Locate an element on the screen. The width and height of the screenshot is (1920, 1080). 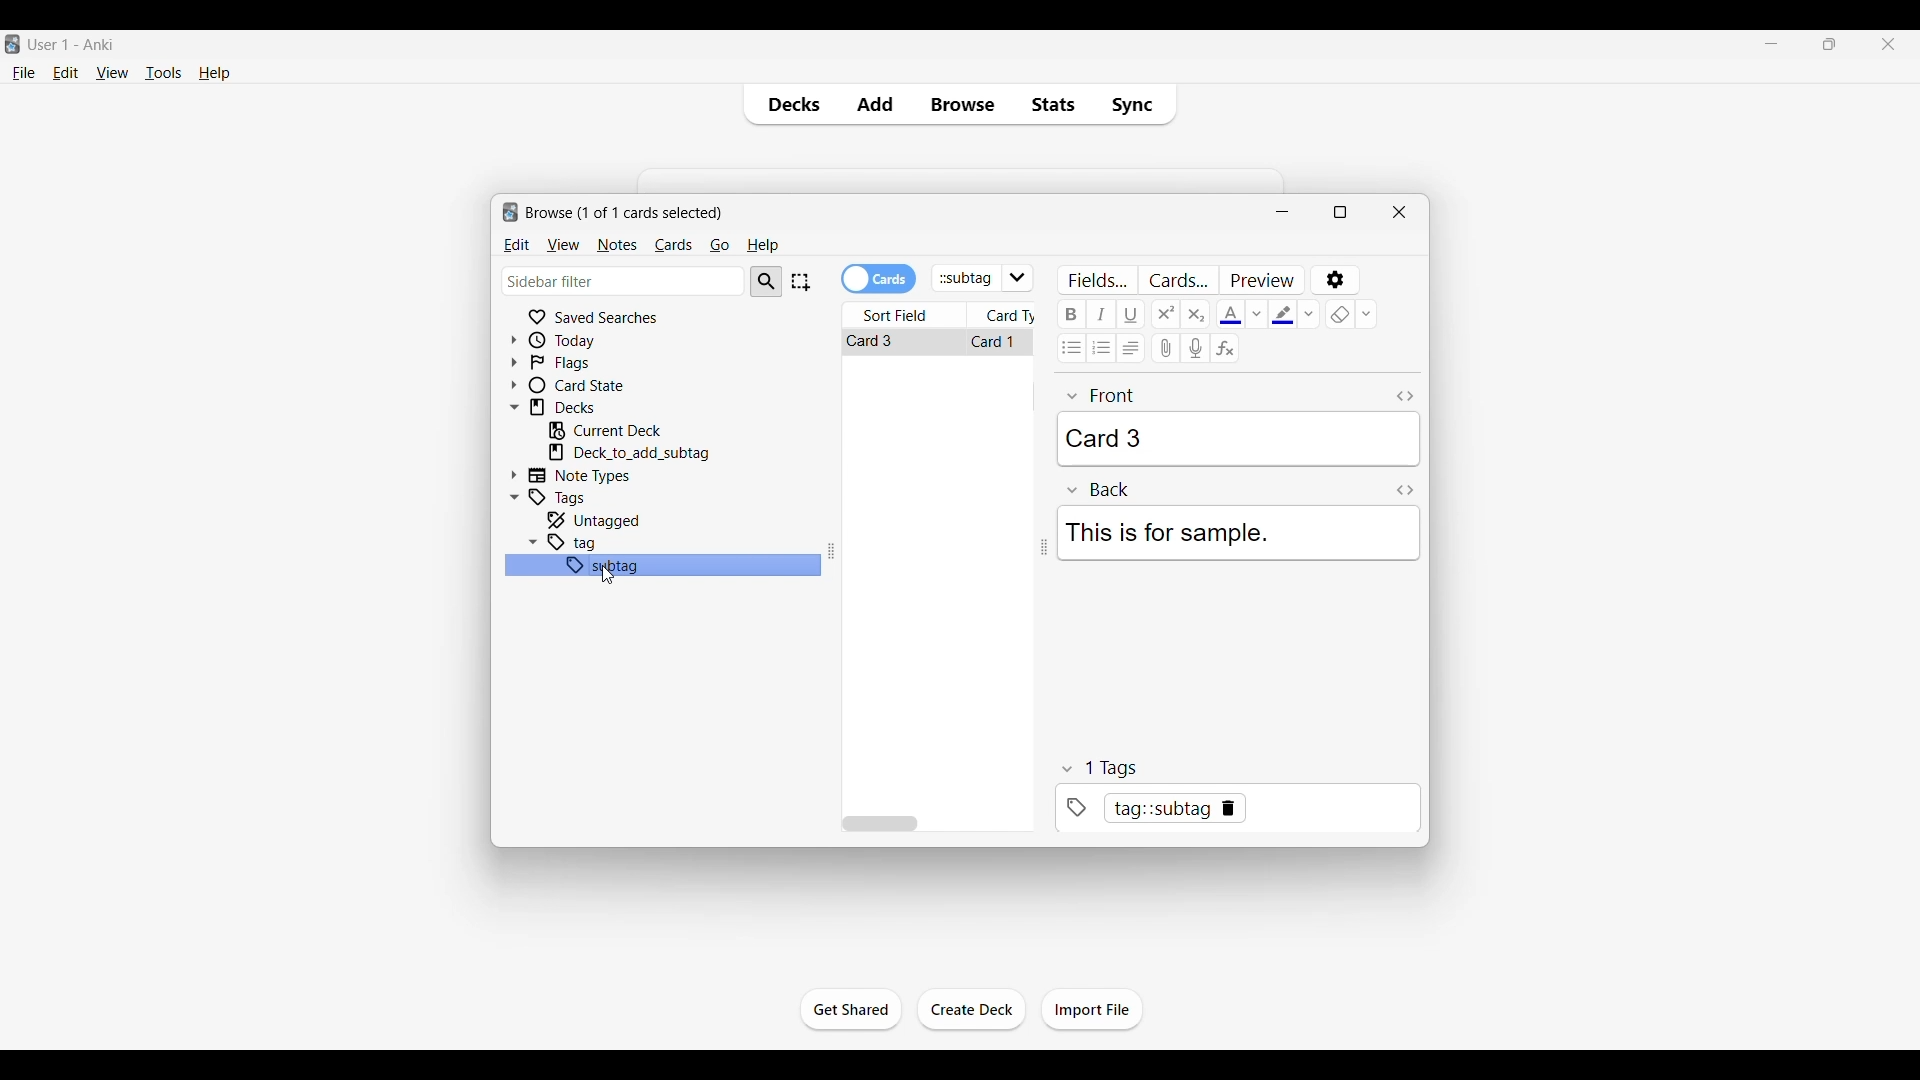
Click to go to current deck is located at coordinates (619, 430).